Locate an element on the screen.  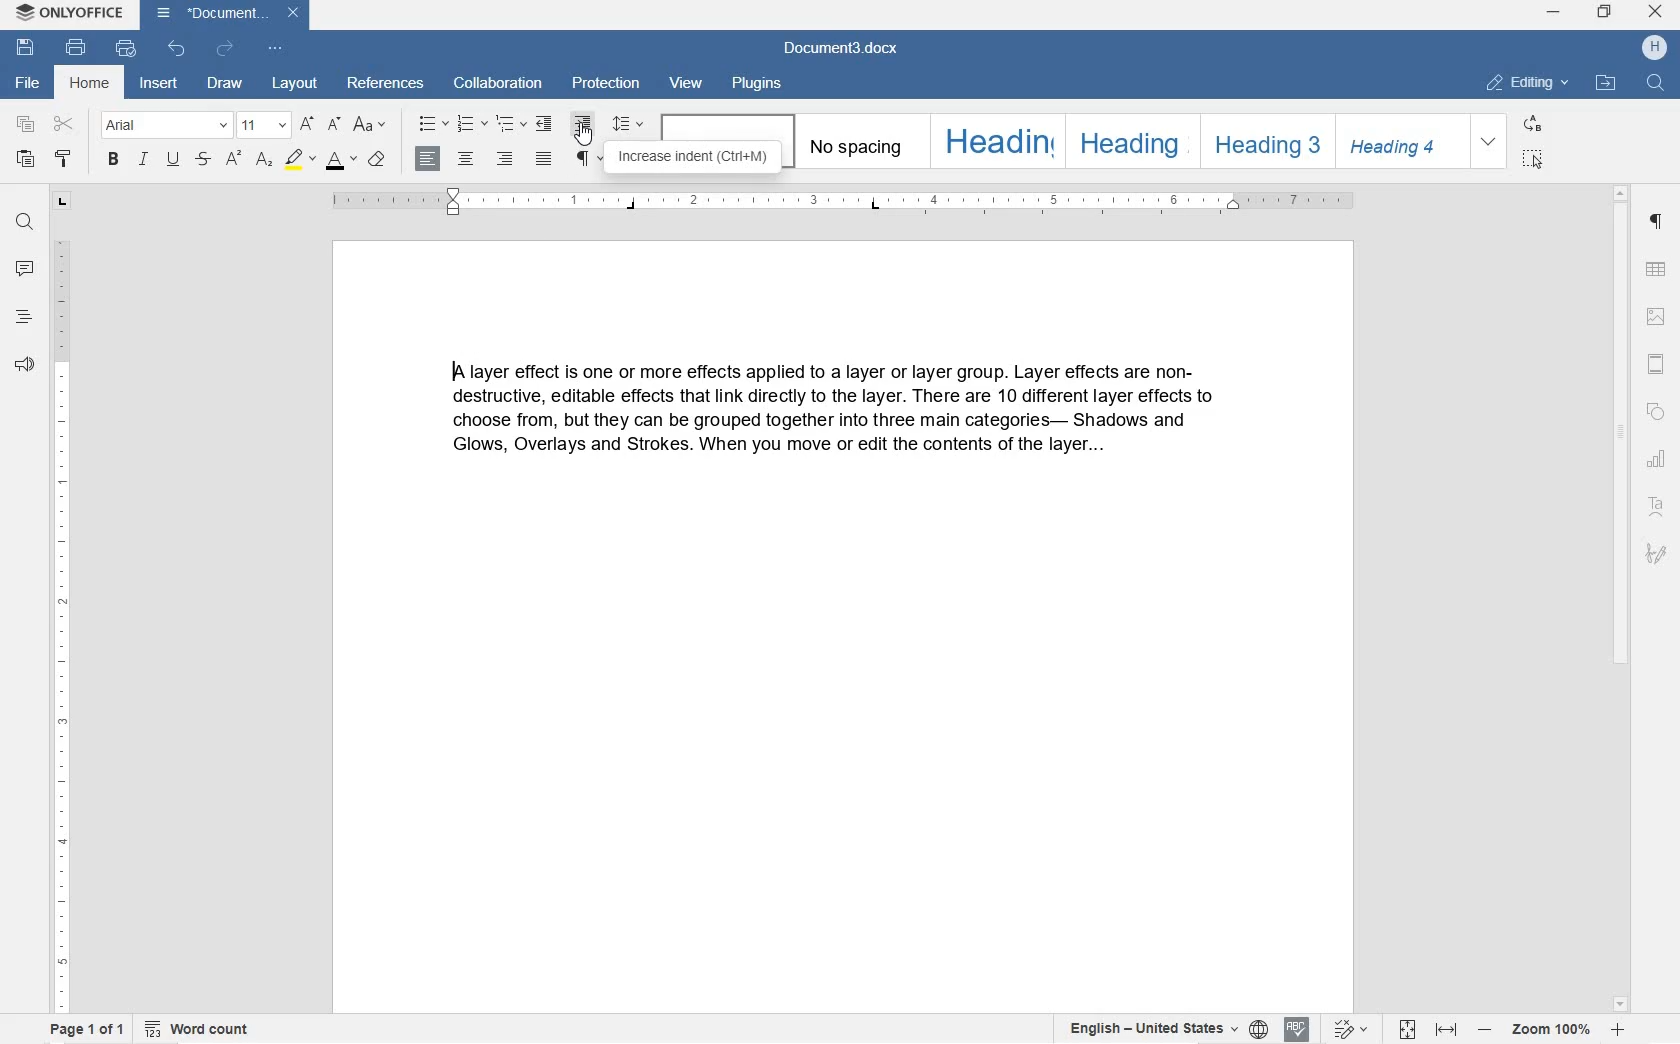
DECREMENT FONT SIZE is located at coordinates (334, 123).